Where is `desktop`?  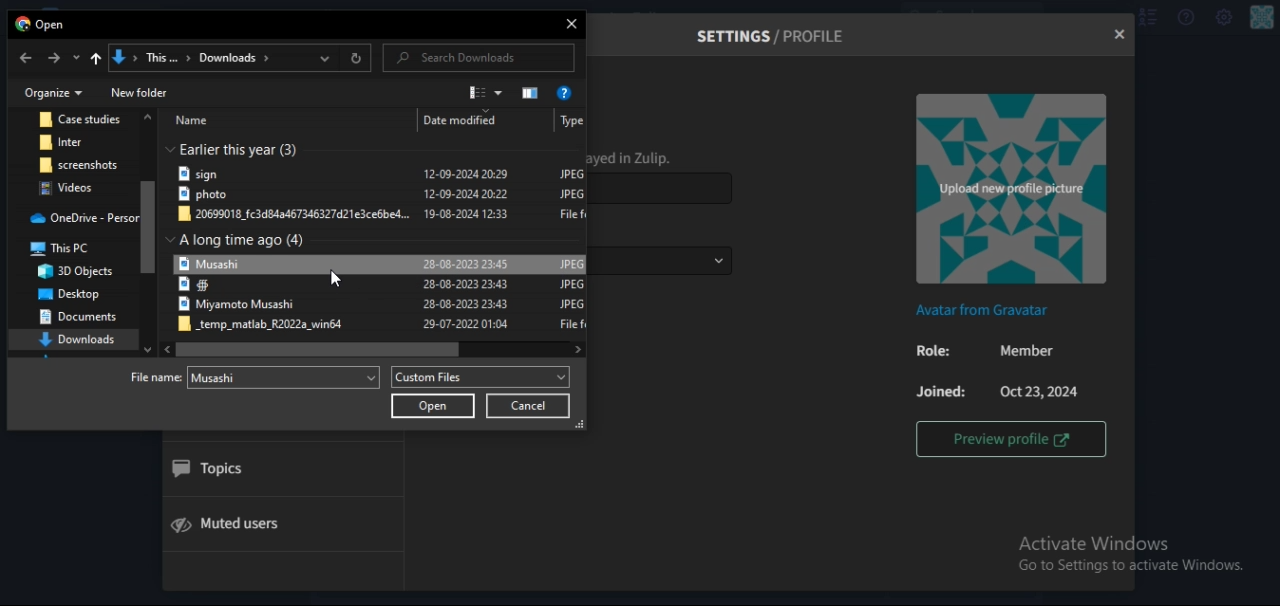 desktop is located at coordinates (66, 293).